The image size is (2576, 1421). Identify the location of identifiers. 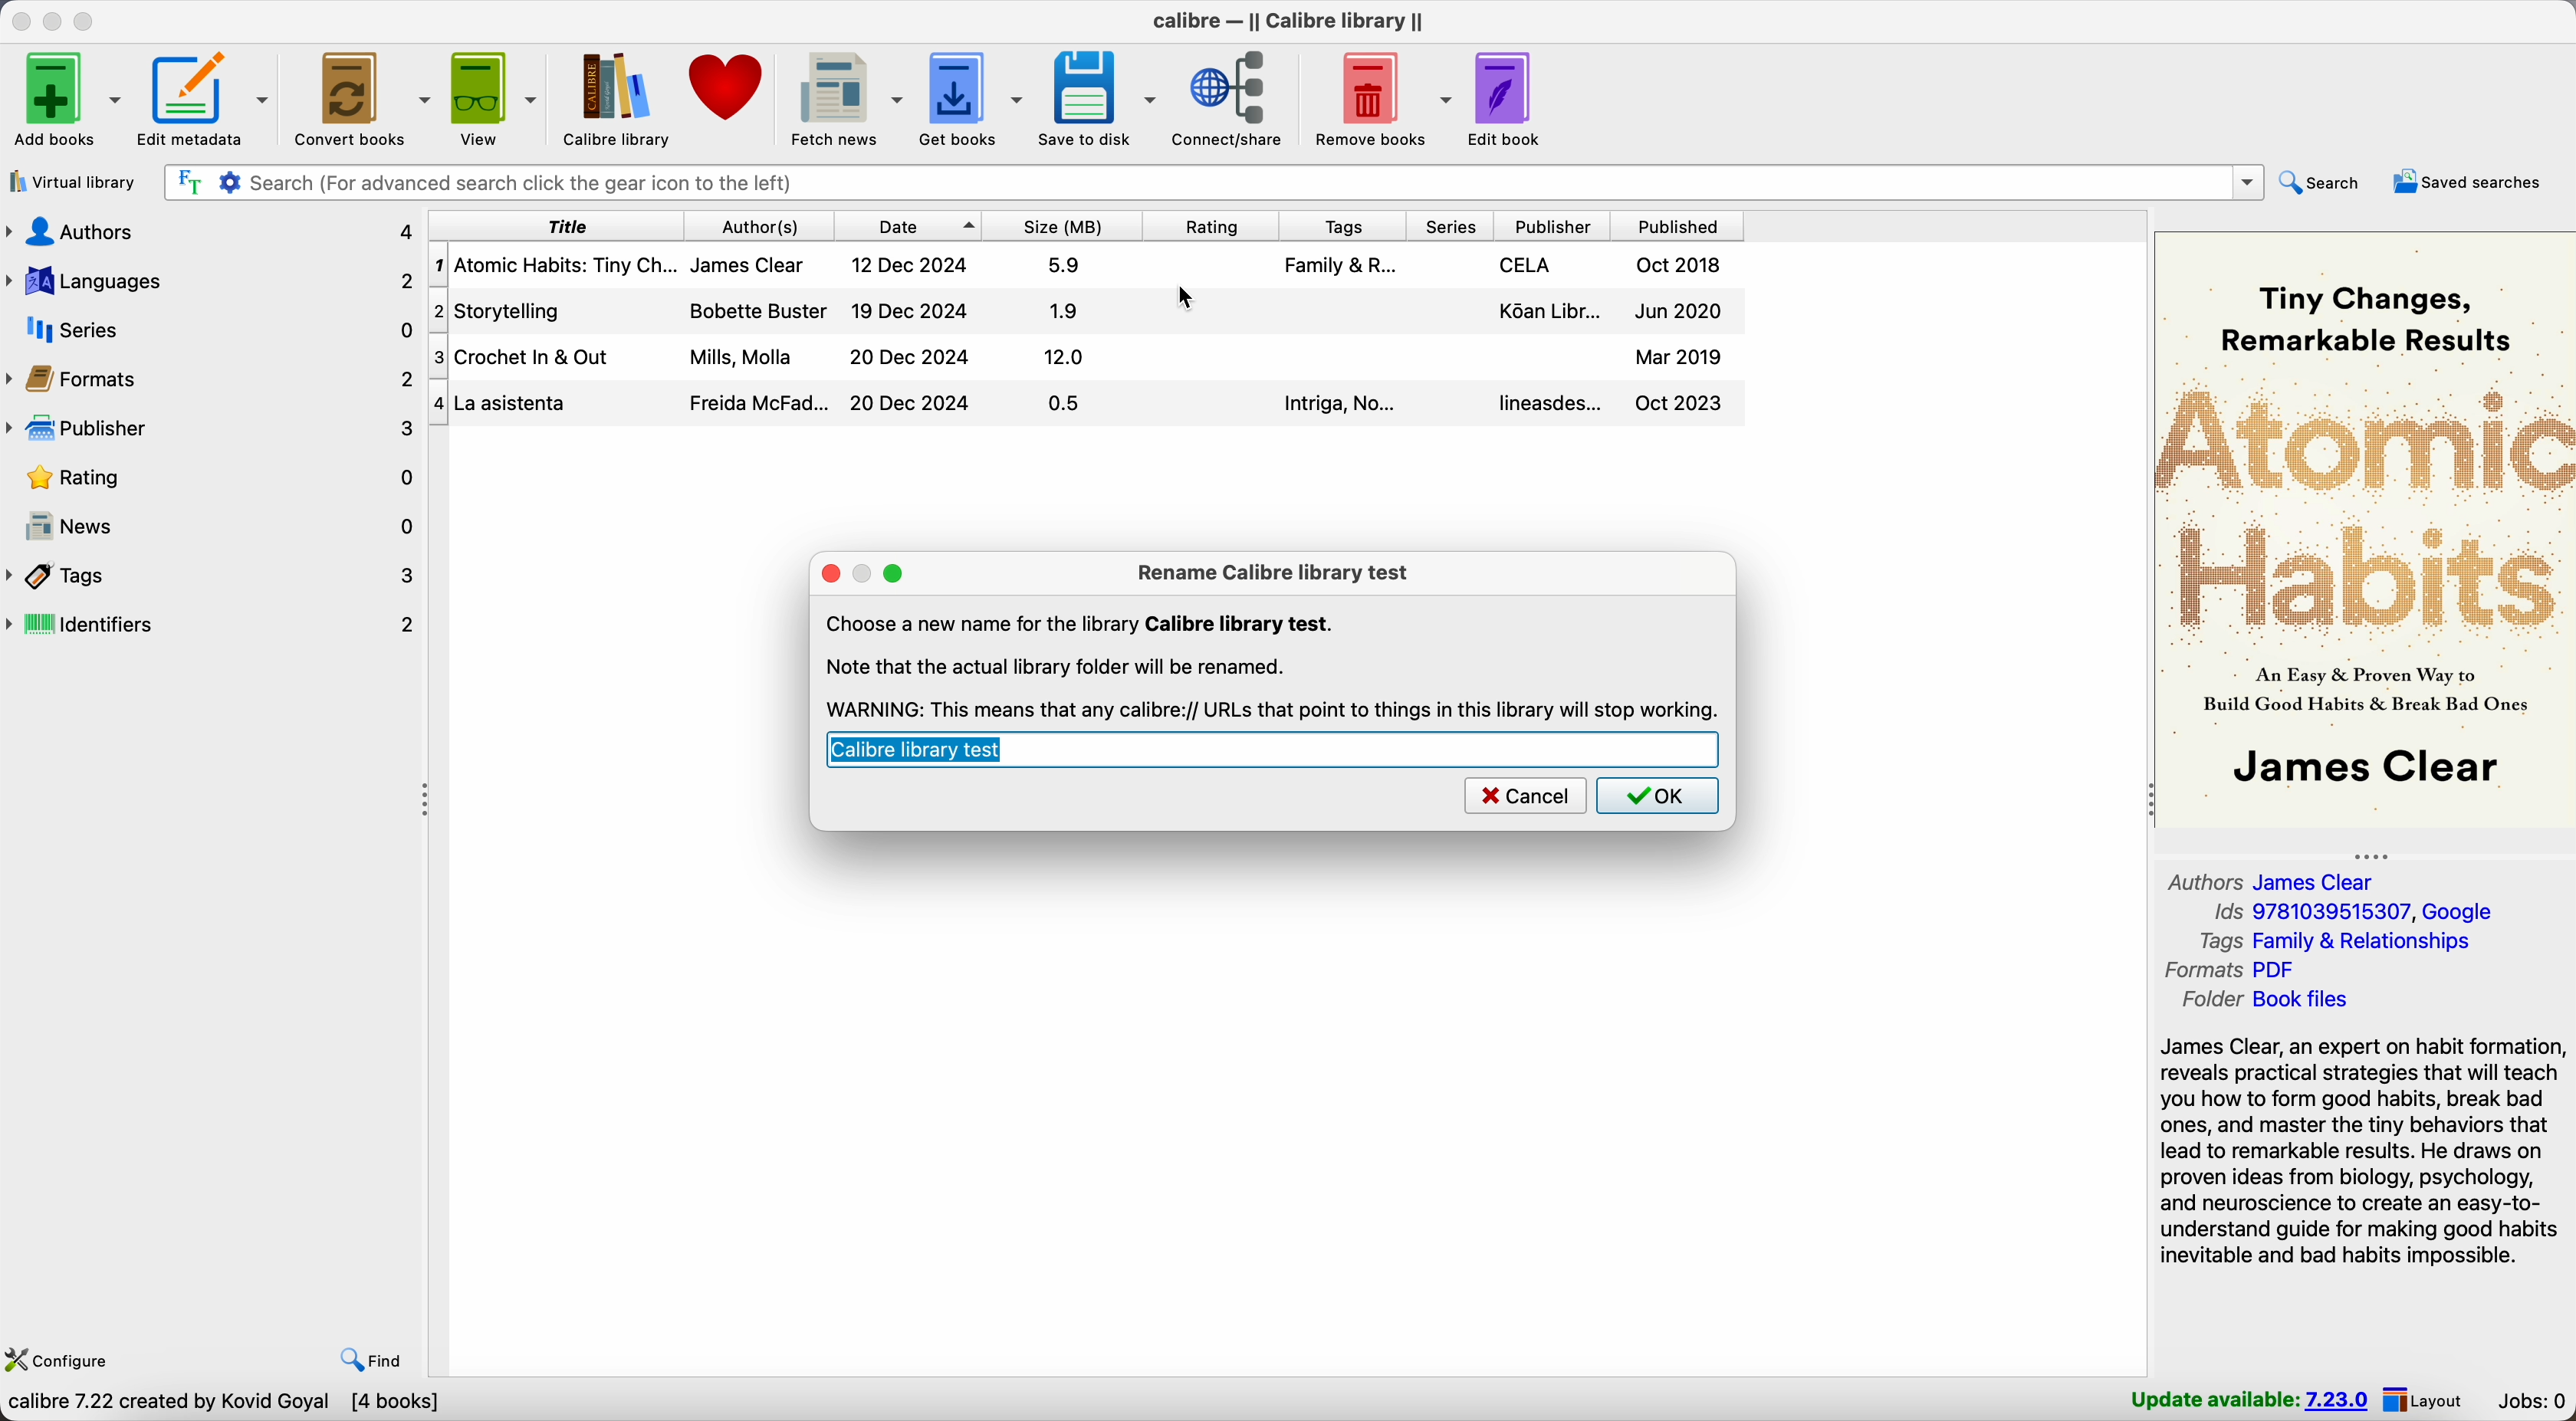
(214, 627).